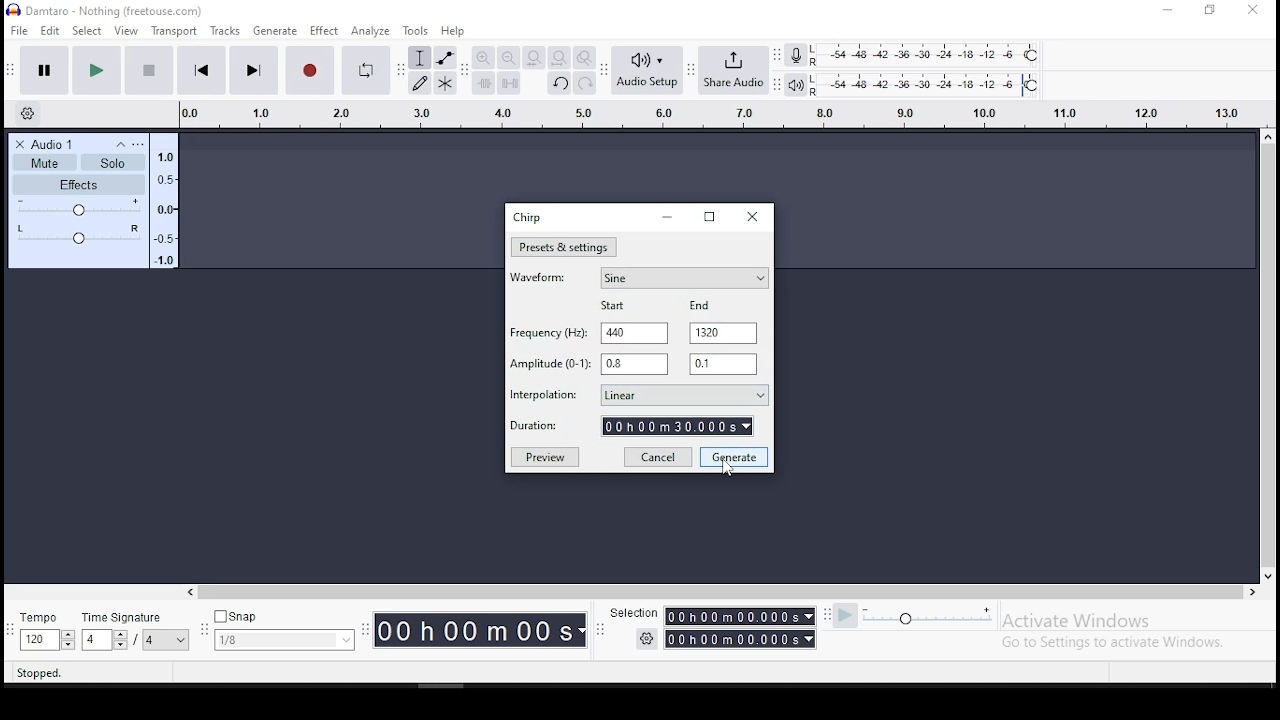 This screenshot has height=720, width=1280. Describe the element at coordinates (135, 630) in the screenshot. I see `time signature` at that location.